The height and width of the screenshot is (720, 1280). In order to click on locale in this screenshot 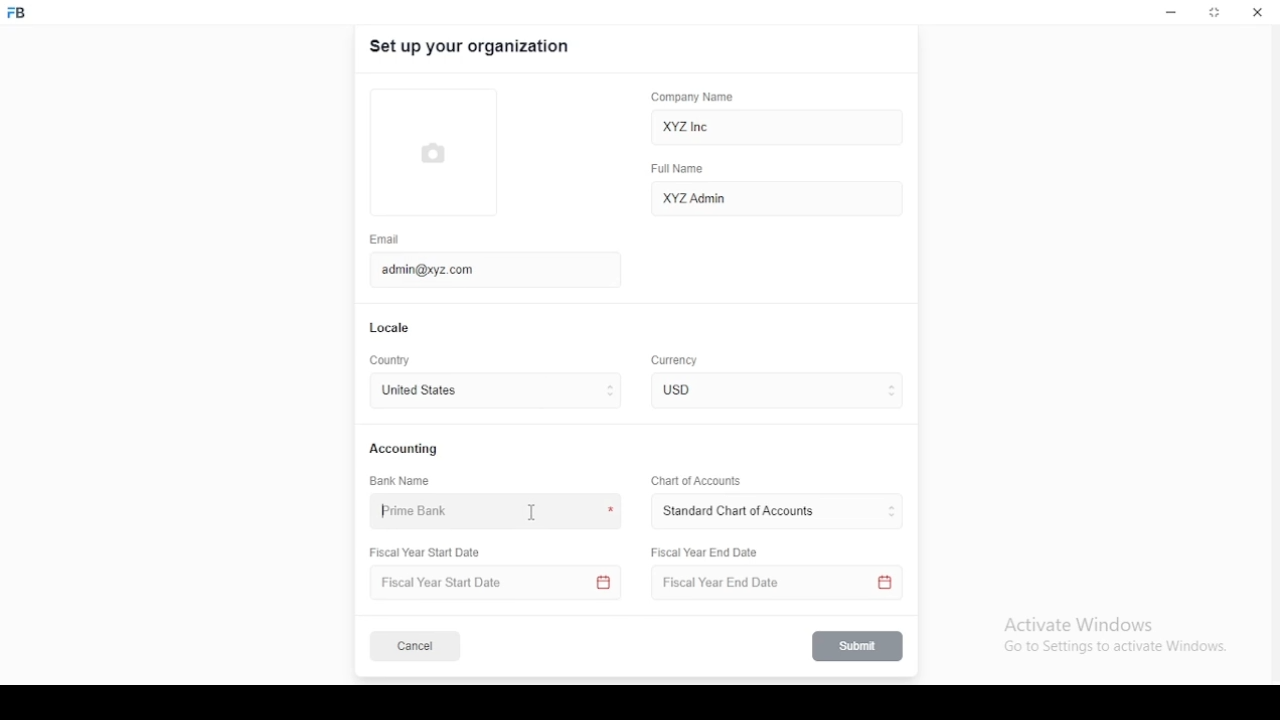, I will do `click(391, 328)`.